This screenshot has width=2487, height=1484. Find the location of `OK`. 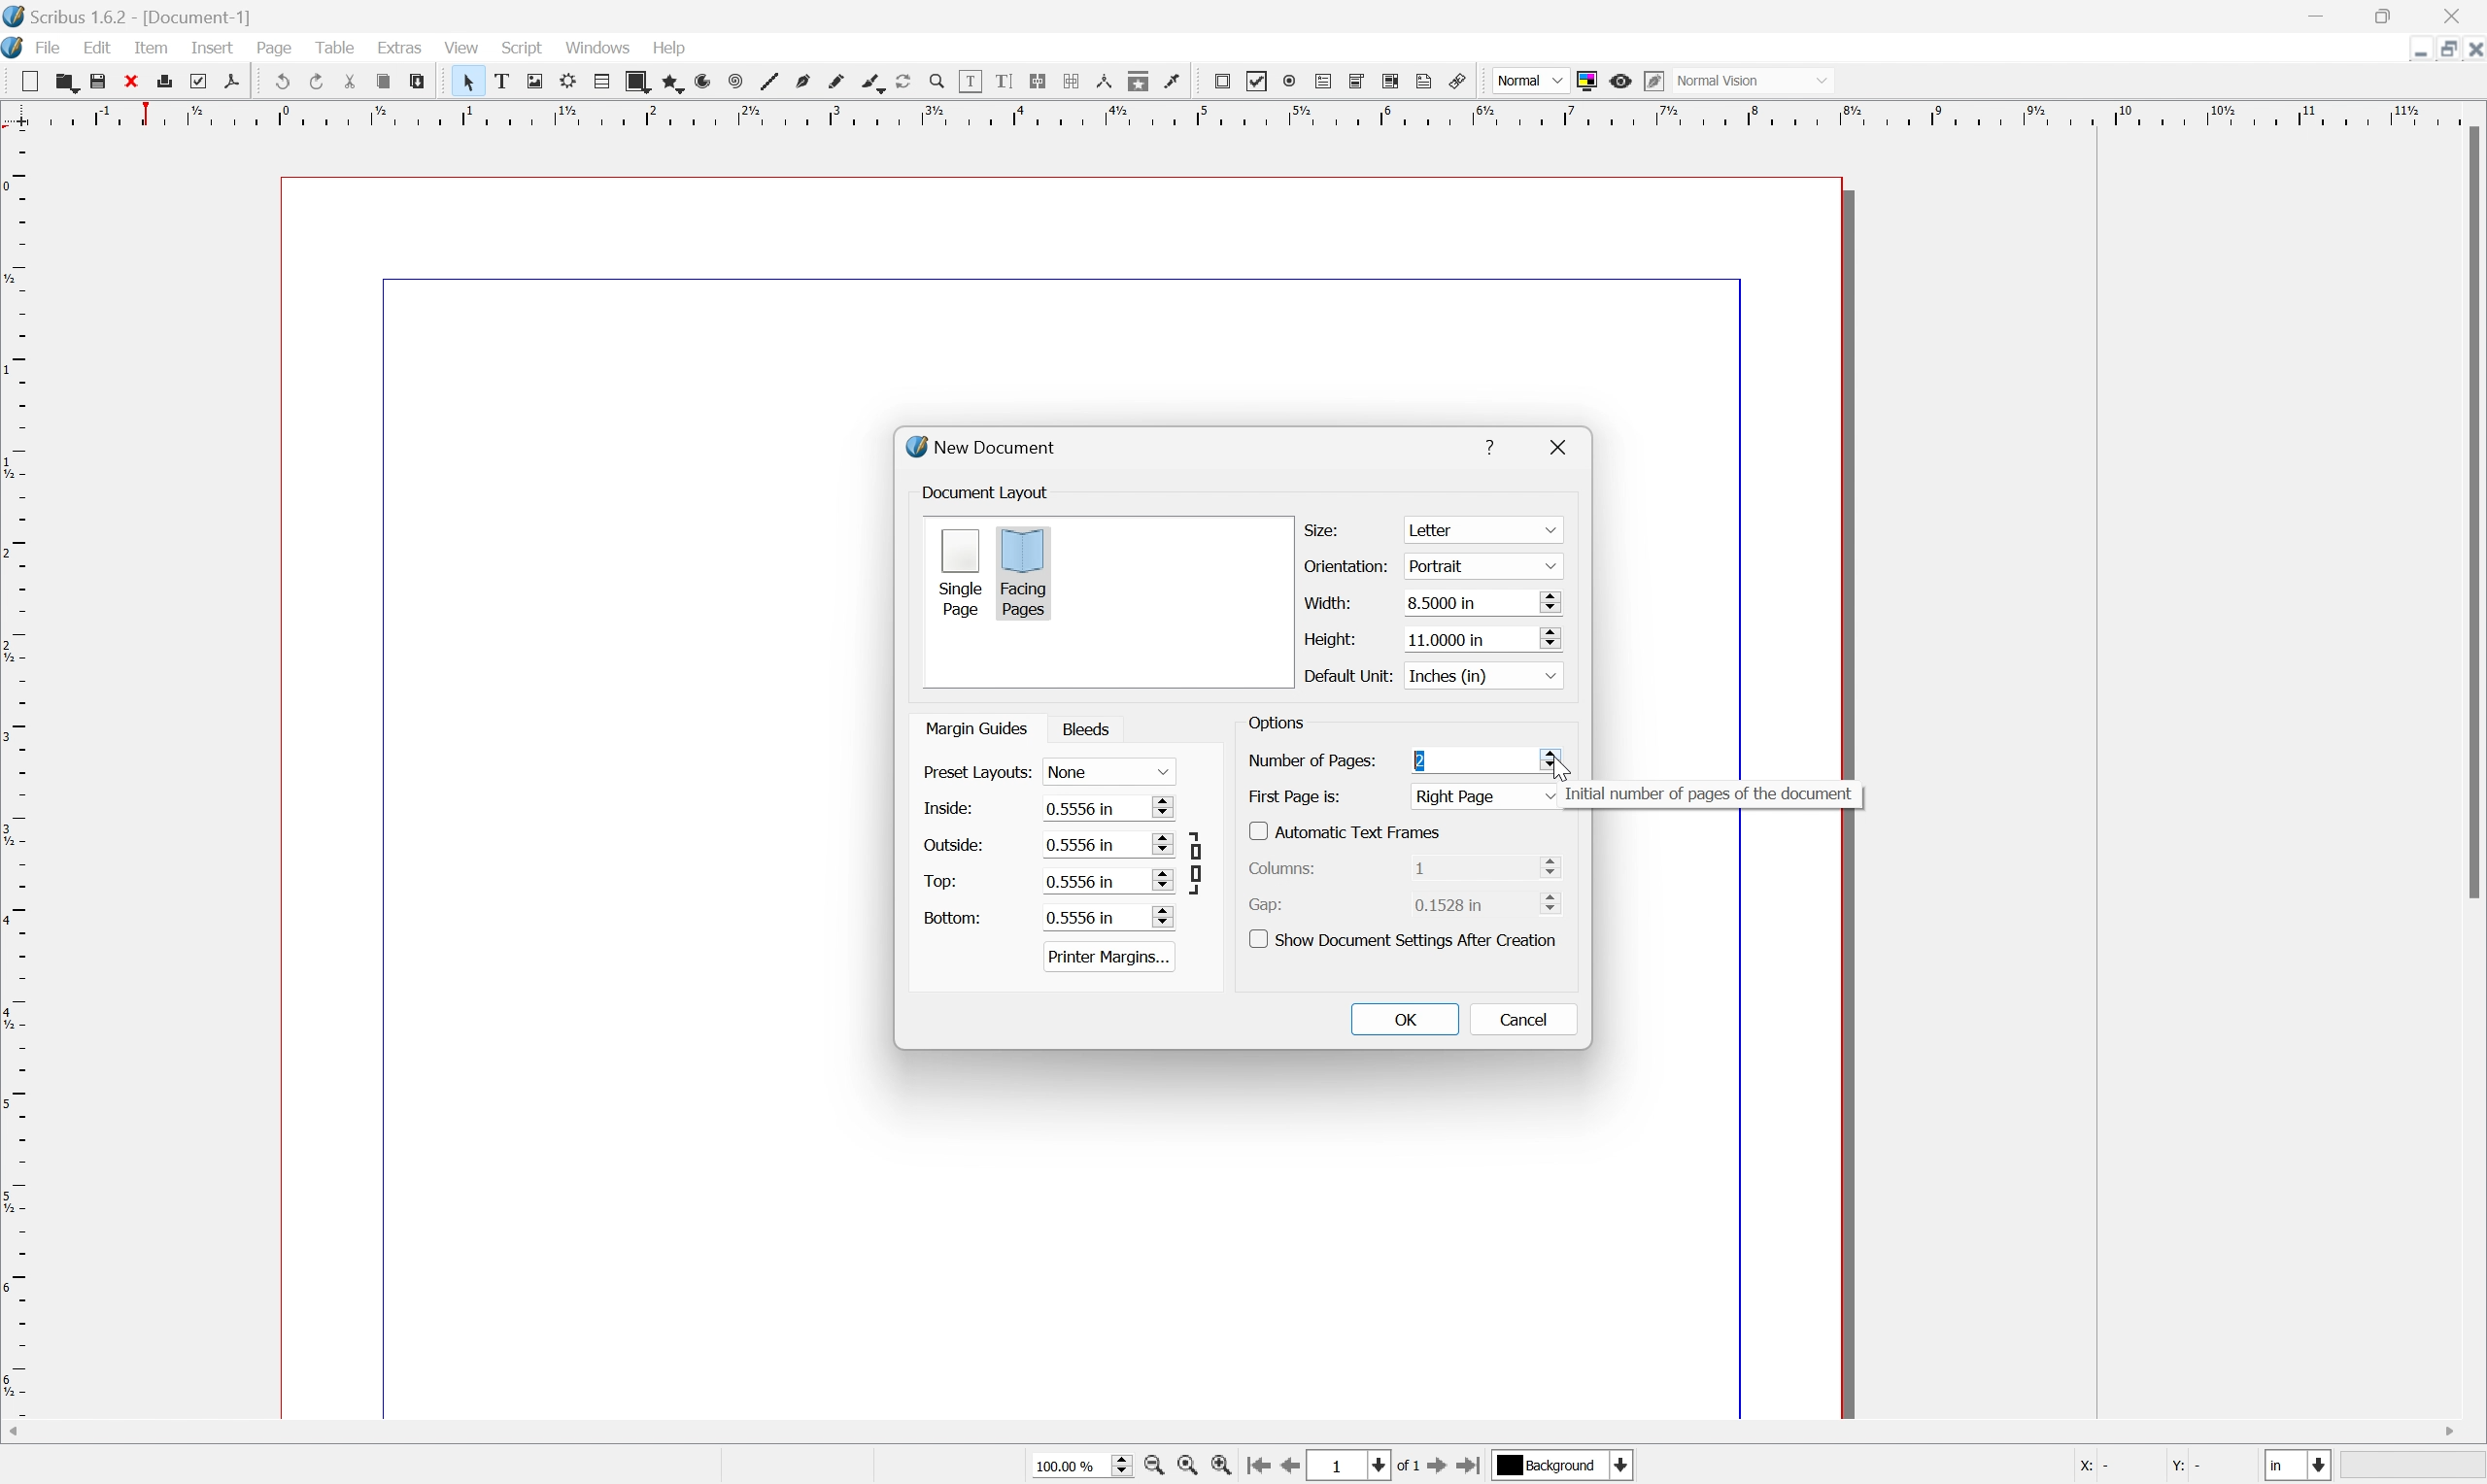

OK is located at coordinates (1406, 1019).